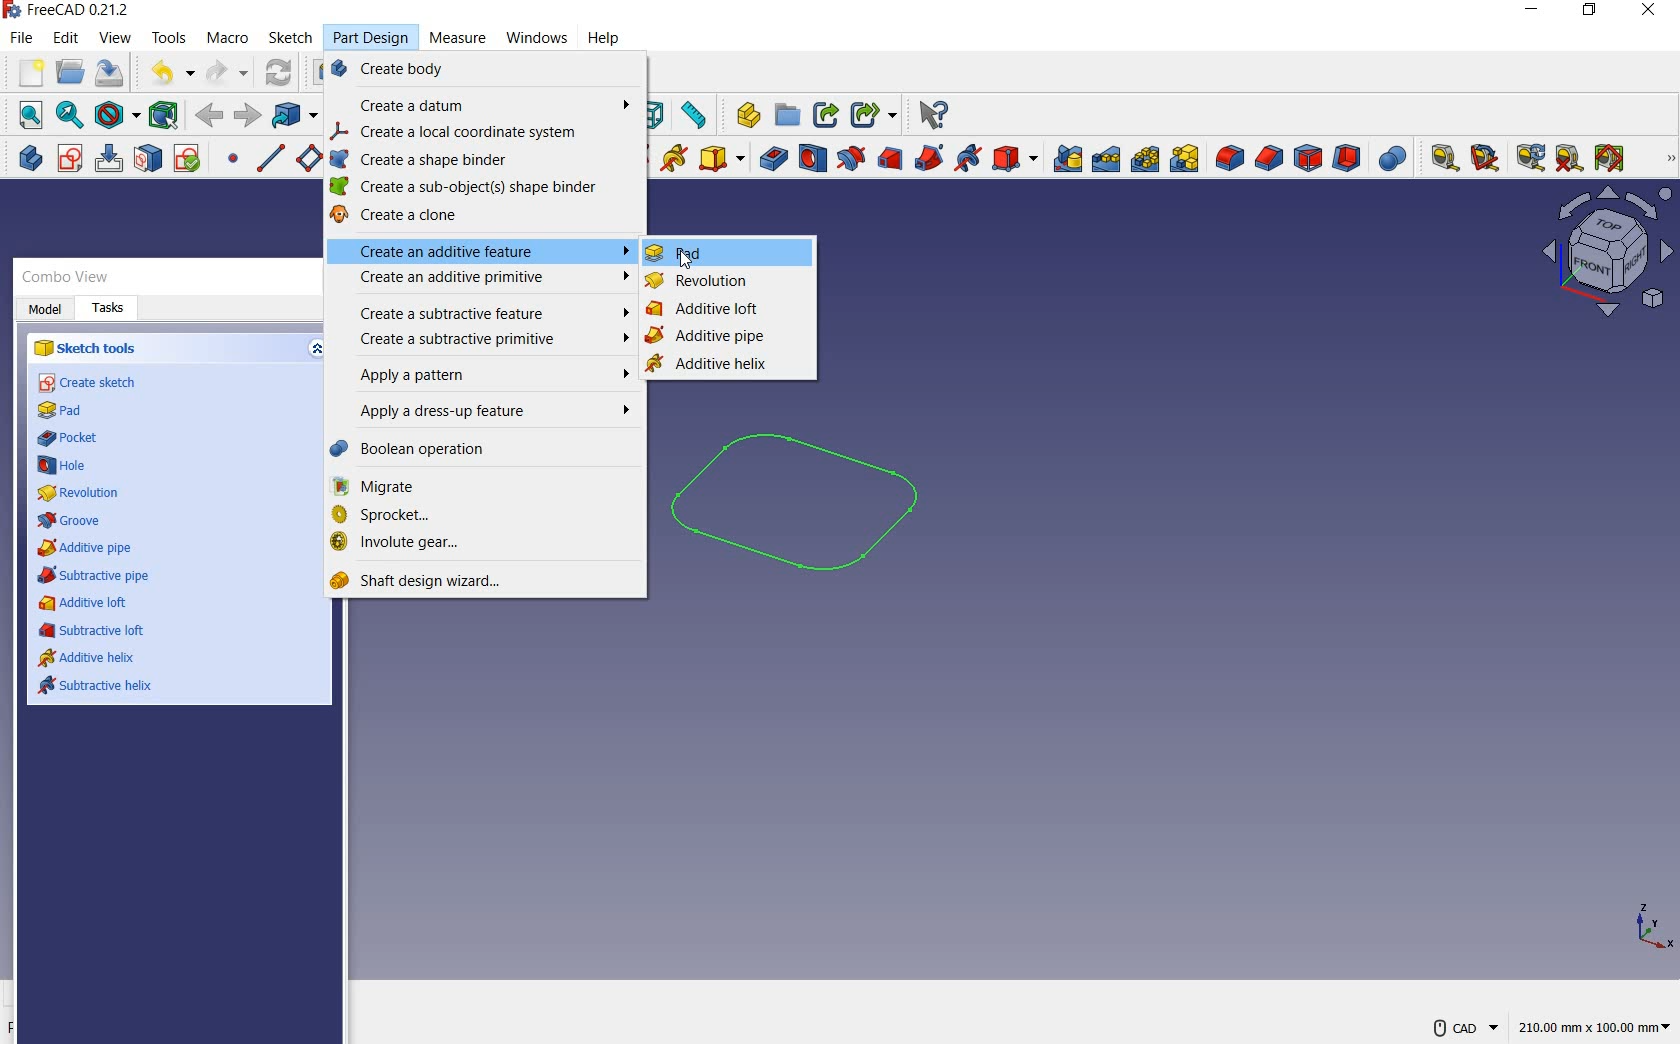 The height and width of the screenshot is (1044, 1680). What do you see at coordinates (718, 364) in the screenshot?
I see `additive helix` at bounding box center [718, 364].